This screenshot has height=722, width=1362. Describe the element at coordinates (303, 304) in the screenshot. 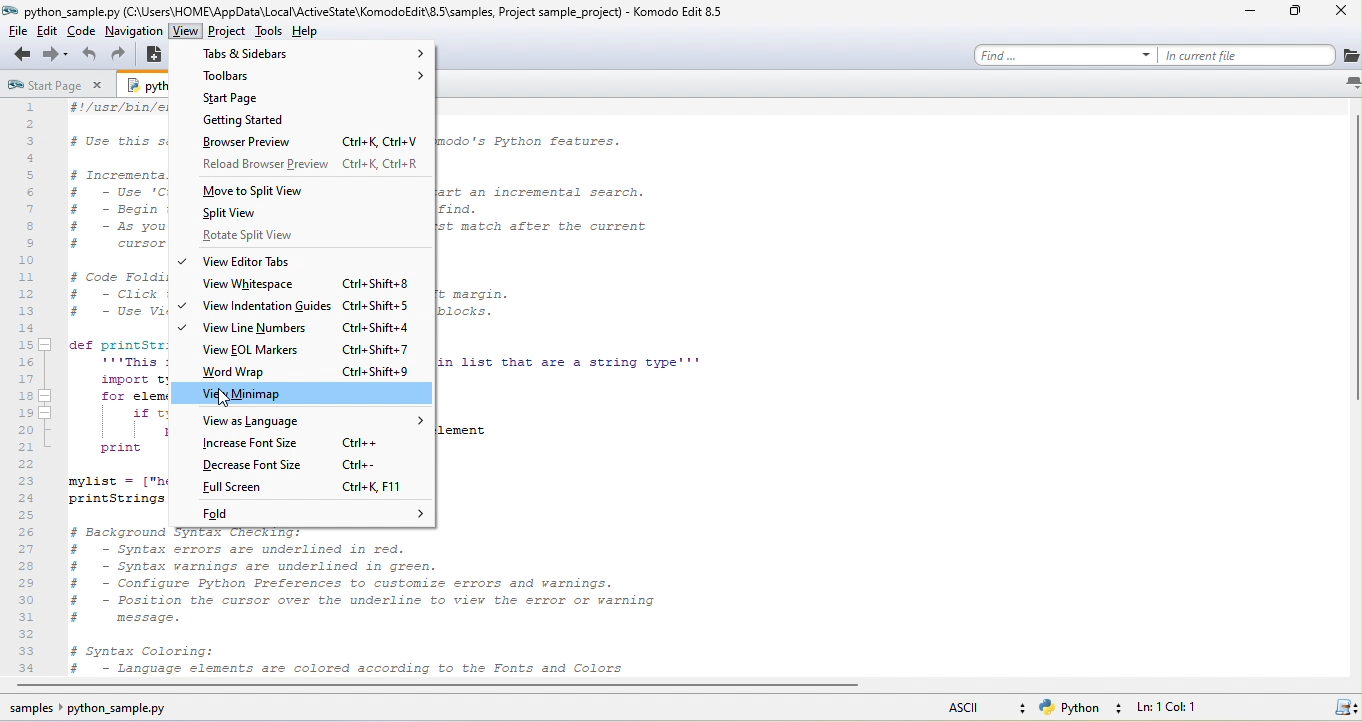

I see `view indentation guides` at that location.